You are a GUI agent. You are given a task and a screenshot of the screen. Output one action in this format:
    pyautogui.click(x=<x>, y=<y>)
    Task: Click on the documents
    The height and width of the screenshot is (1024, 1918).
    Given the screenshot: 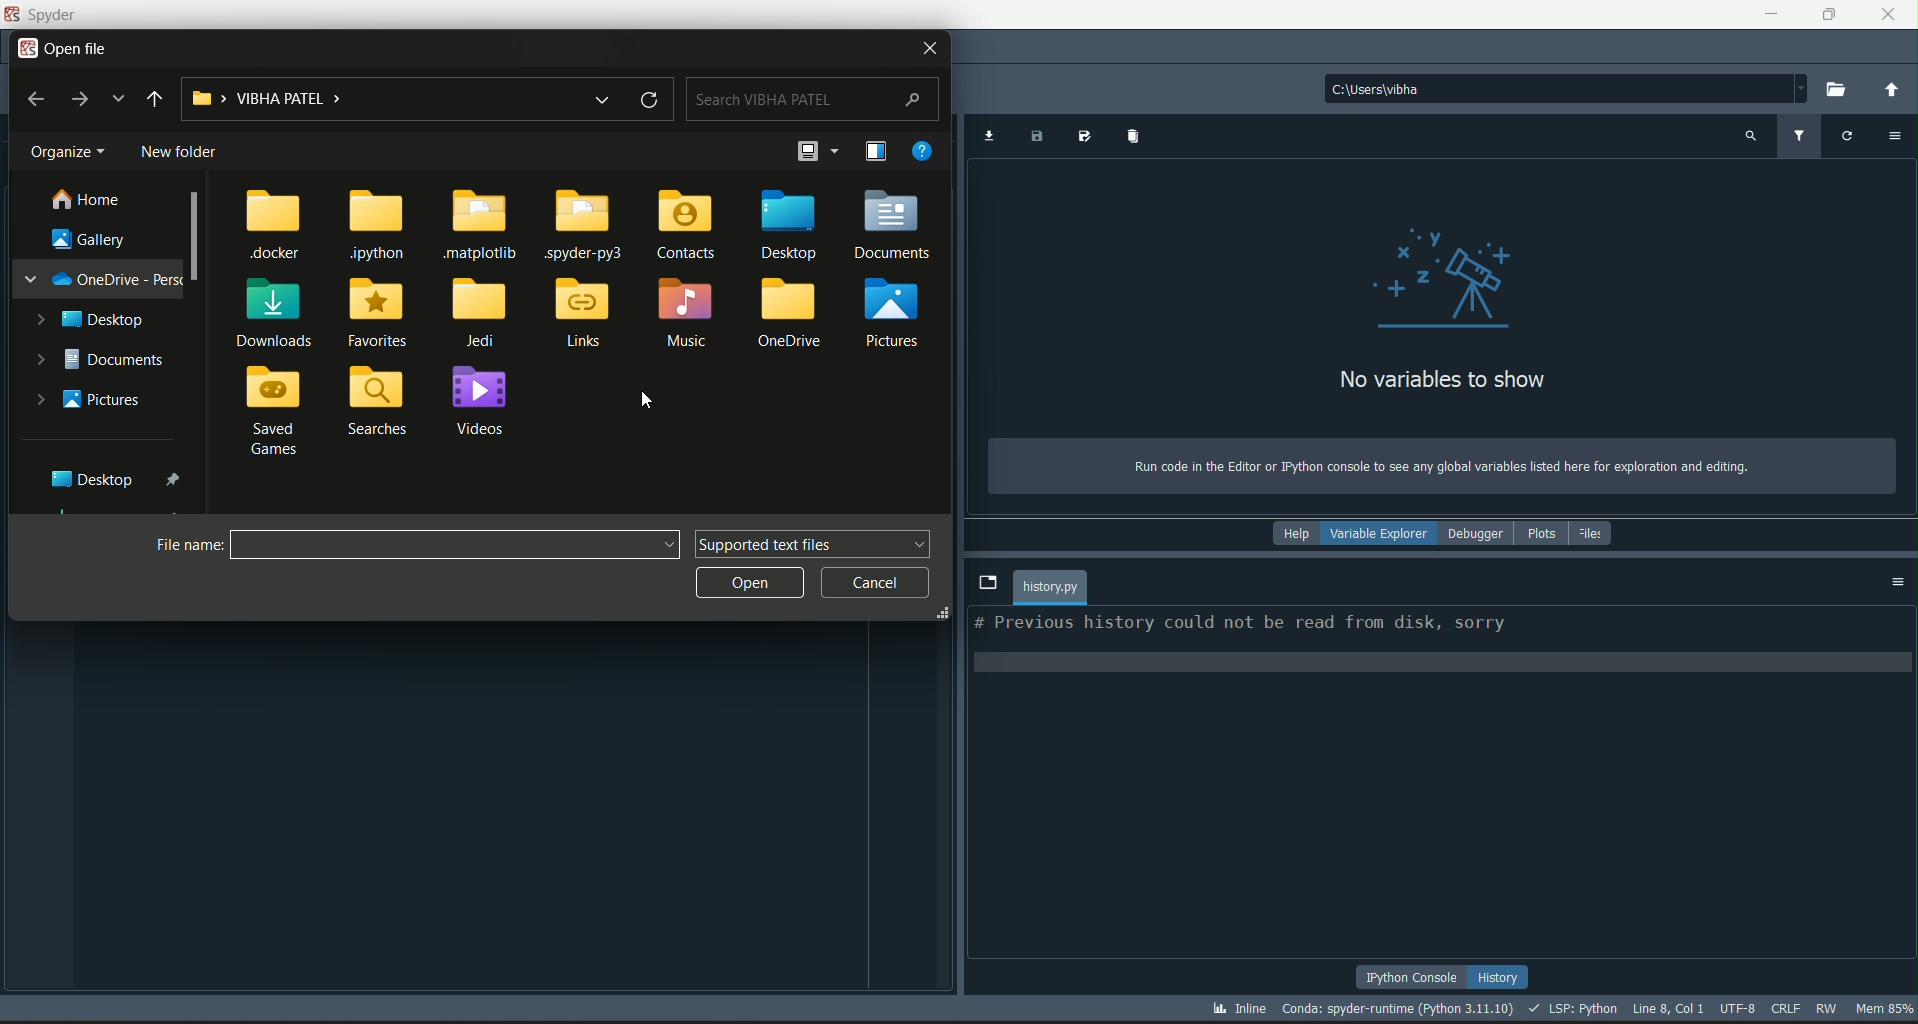 What is the action you would take?
    pyautogui.click(x=894, y=225)
    